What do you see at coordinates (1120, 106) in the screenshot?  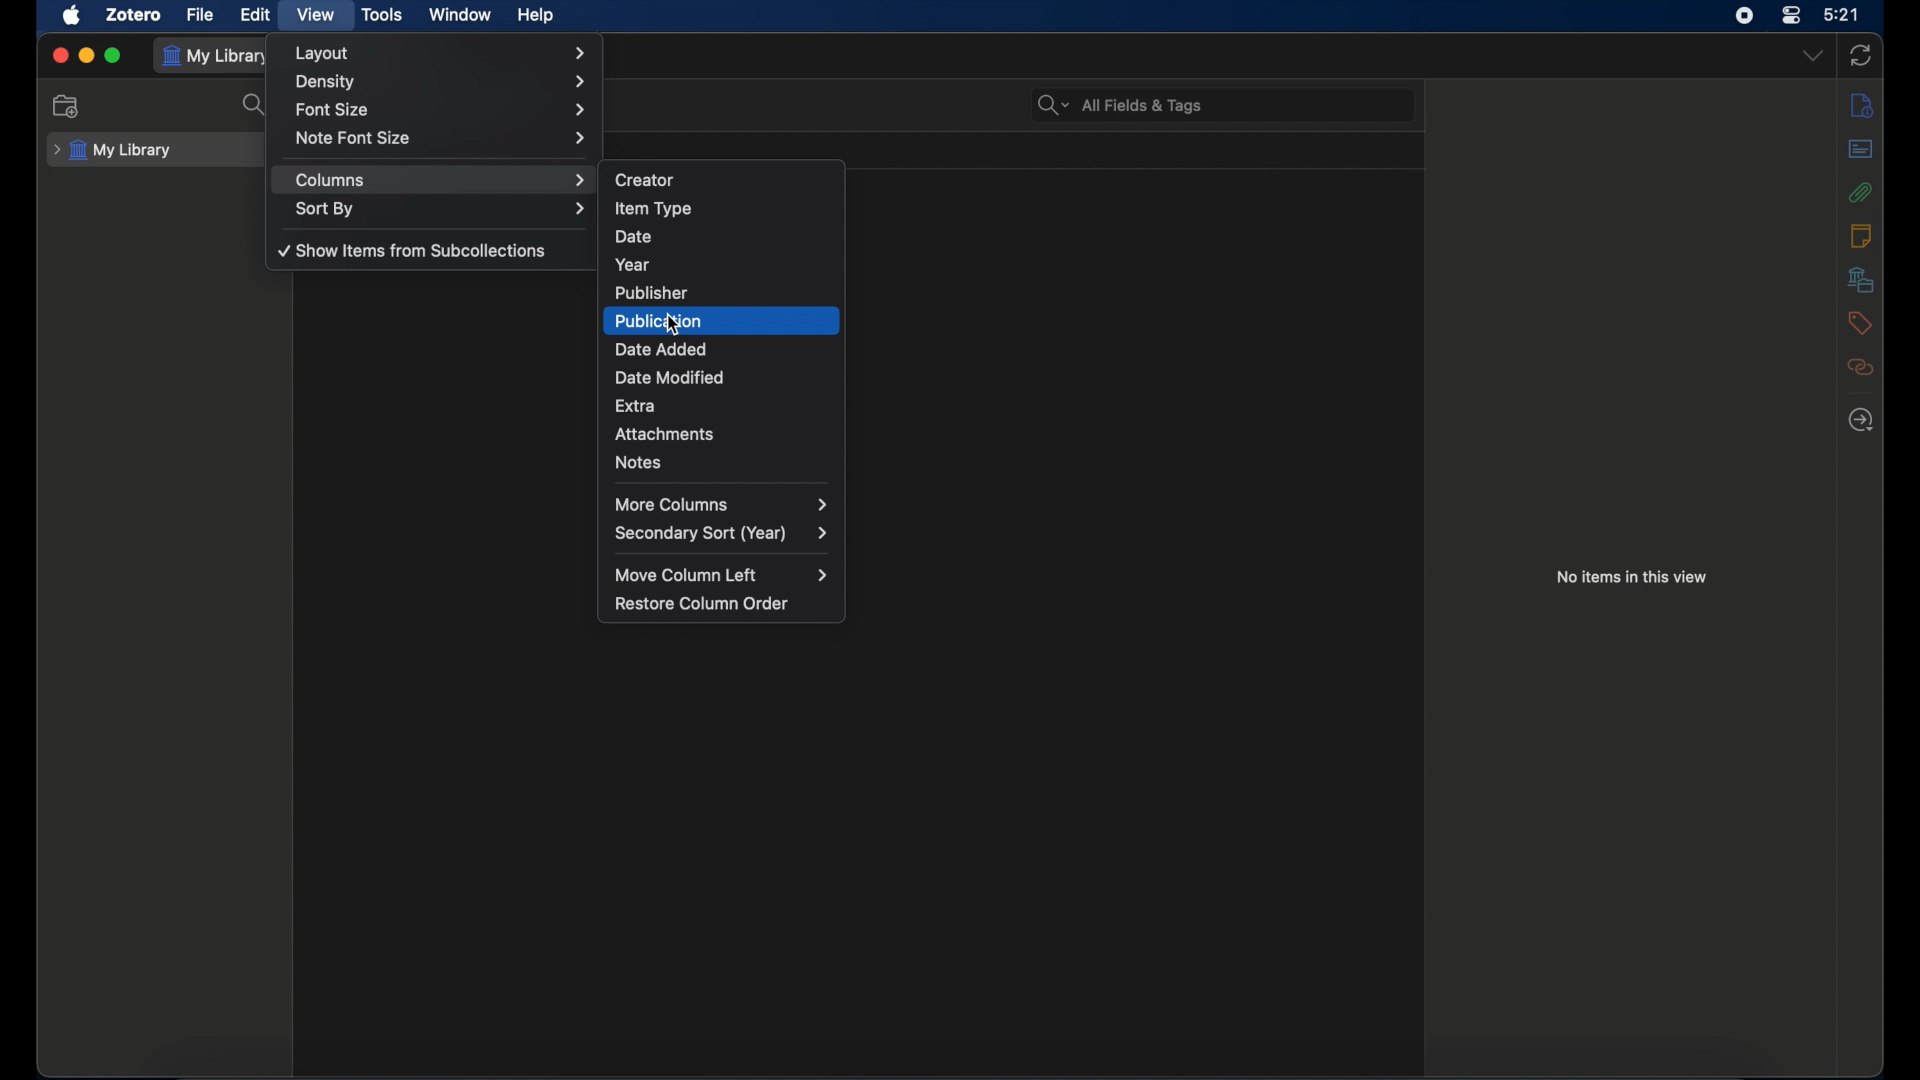 I see `search bar` at bounding box center [1120, 106].